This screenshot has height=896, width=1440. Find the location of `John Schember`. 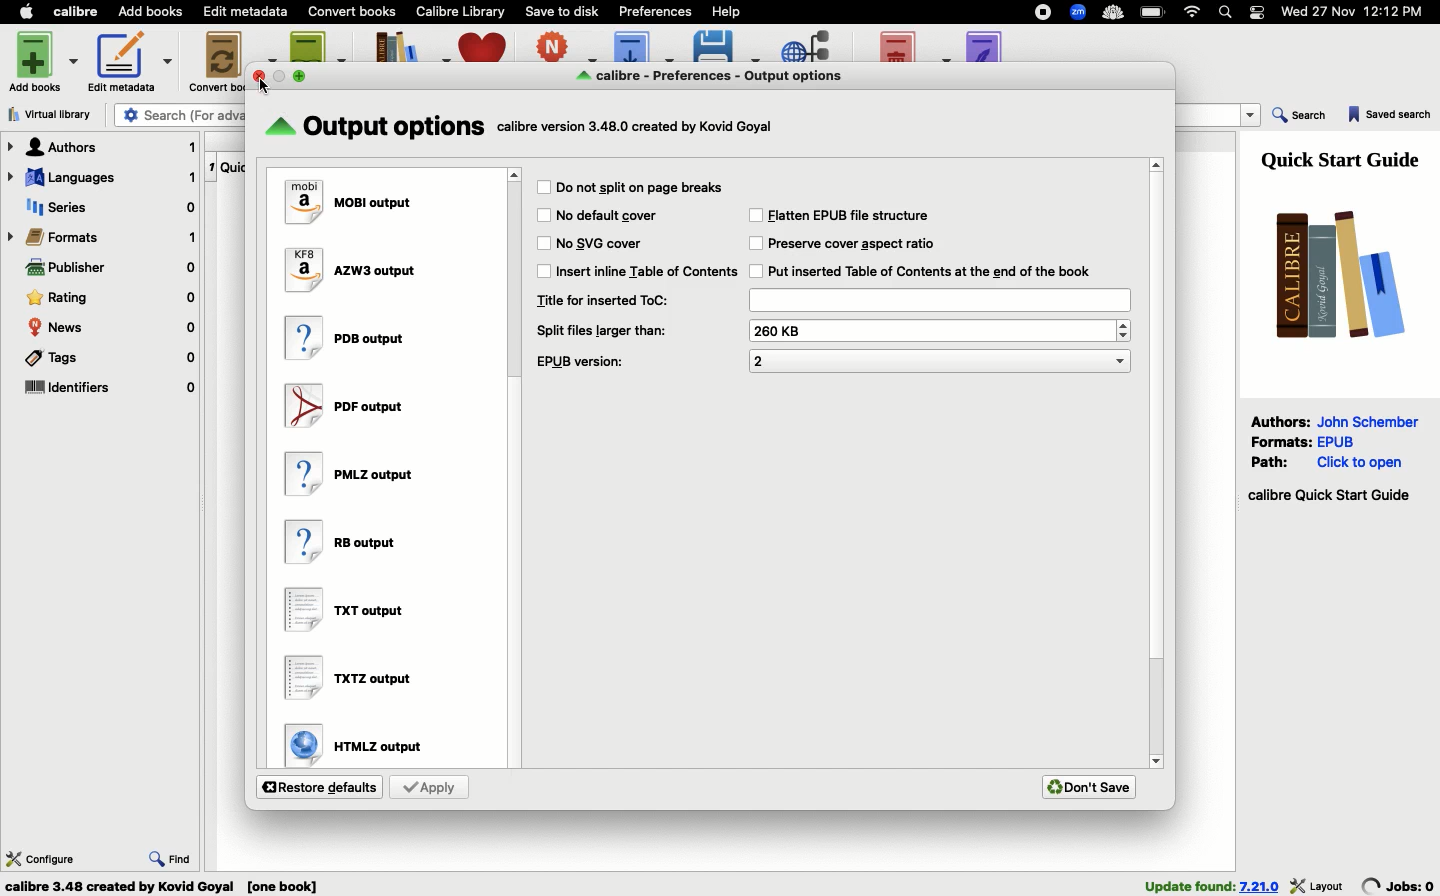

John Schember is located at coordinates (1371, 420).